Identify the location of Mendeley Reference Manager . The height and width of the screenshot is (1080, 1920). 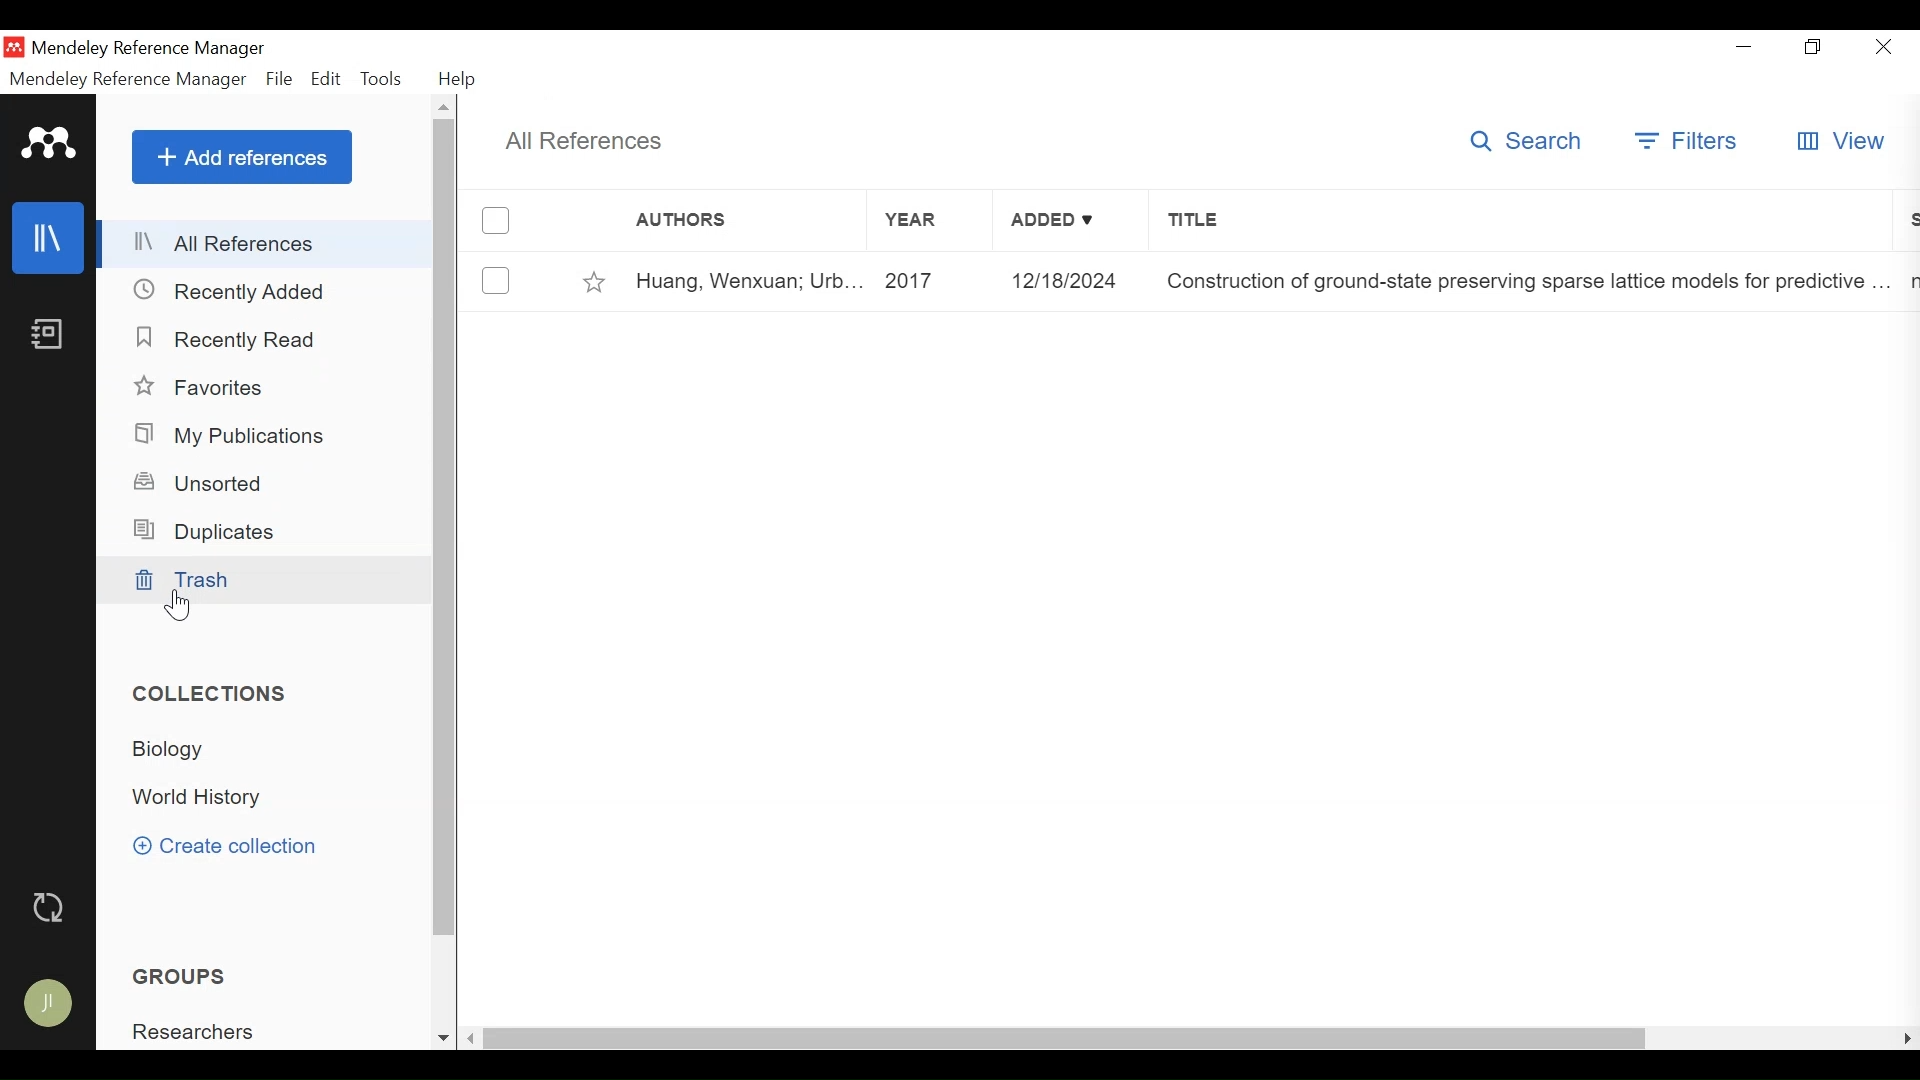
(125, 79).